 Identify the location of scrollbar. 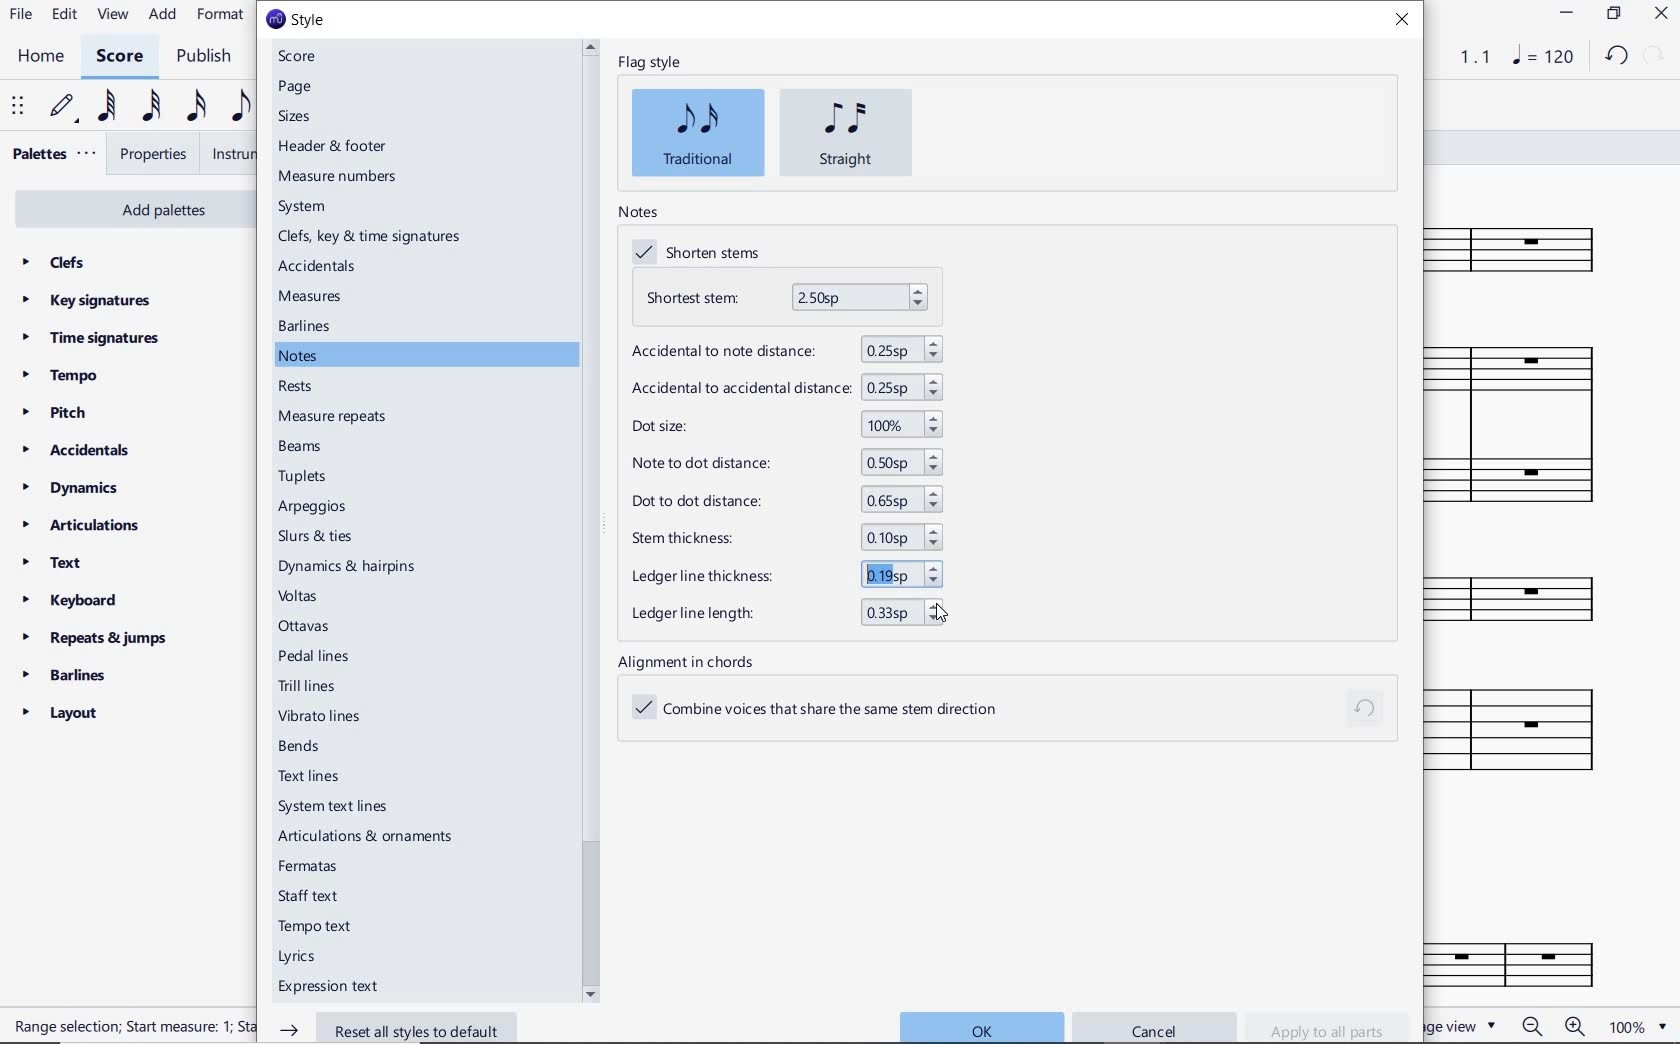
(590, 520).